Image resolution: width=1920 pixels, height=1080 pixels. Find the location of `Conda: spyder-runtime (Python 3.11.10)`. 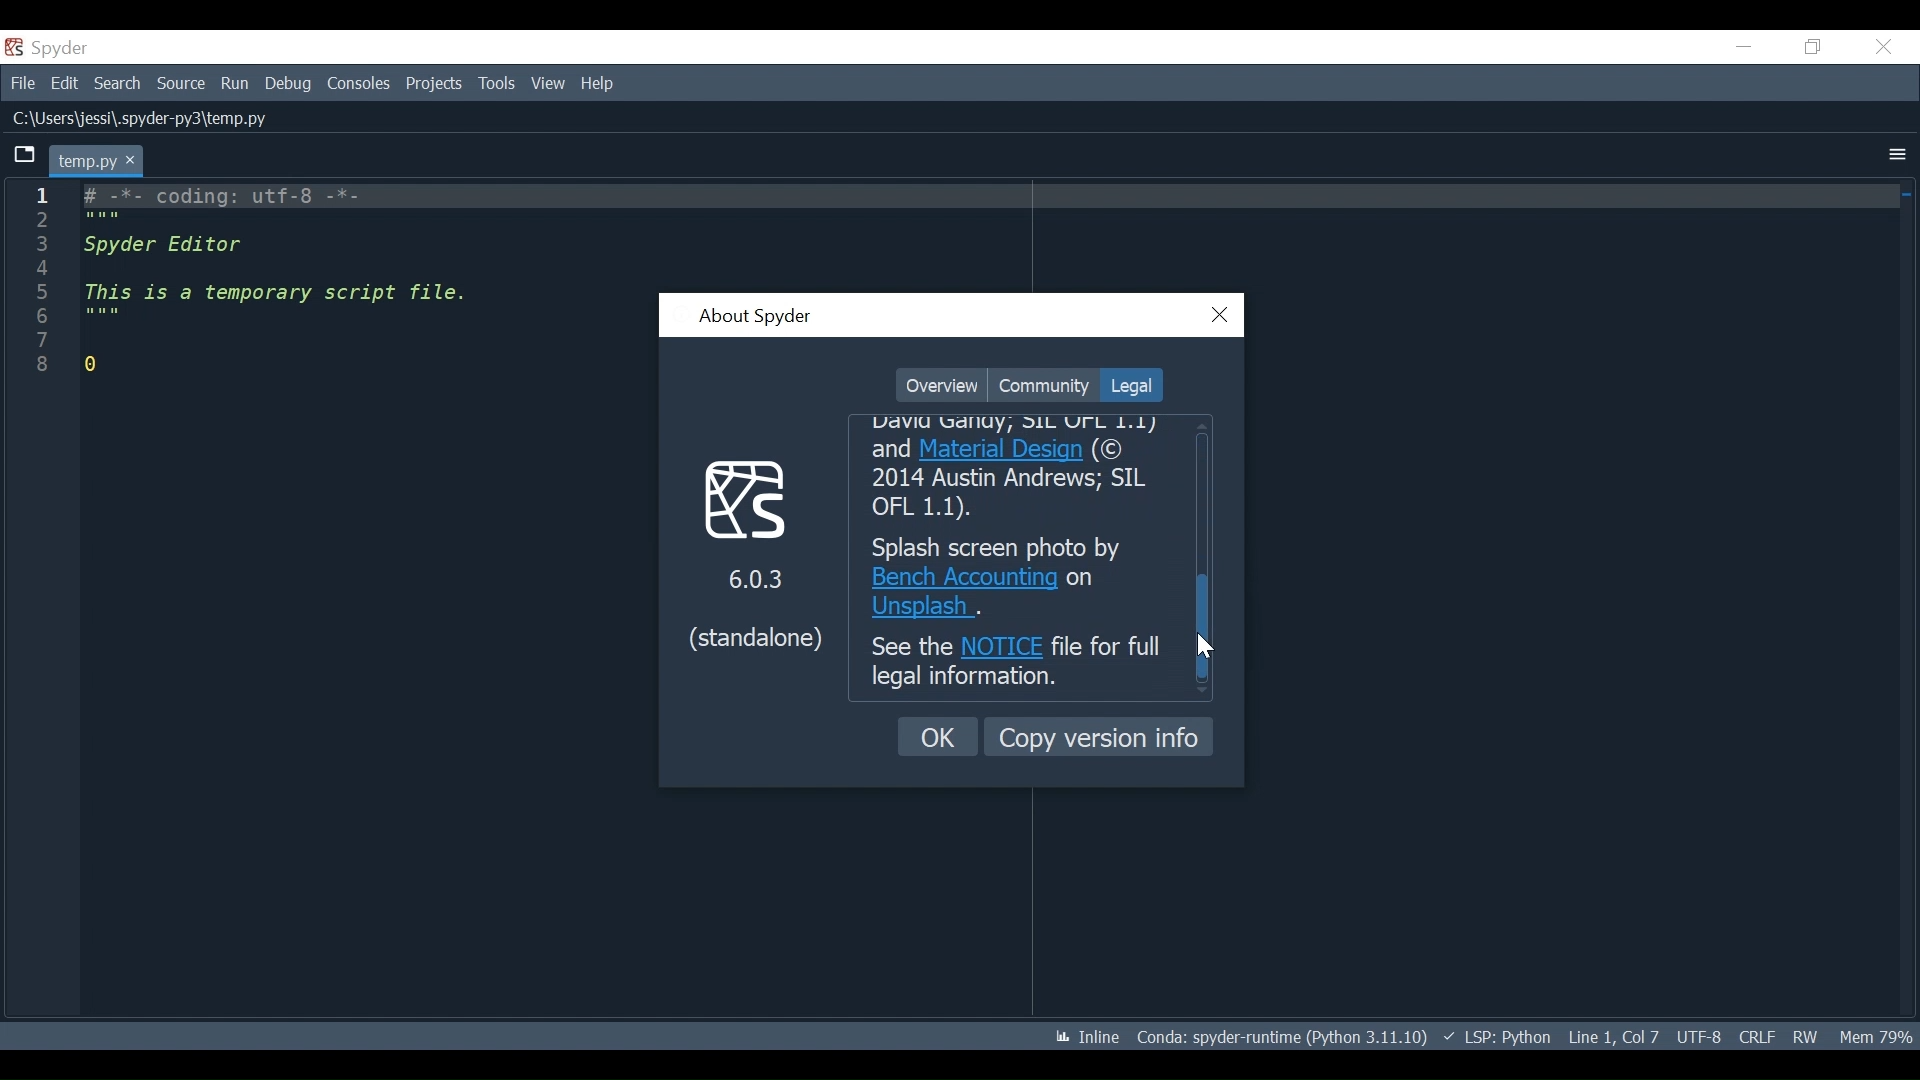

Conda: spyder-runtime (Python 3.11.10) is located at coordinates (1283, 1041).